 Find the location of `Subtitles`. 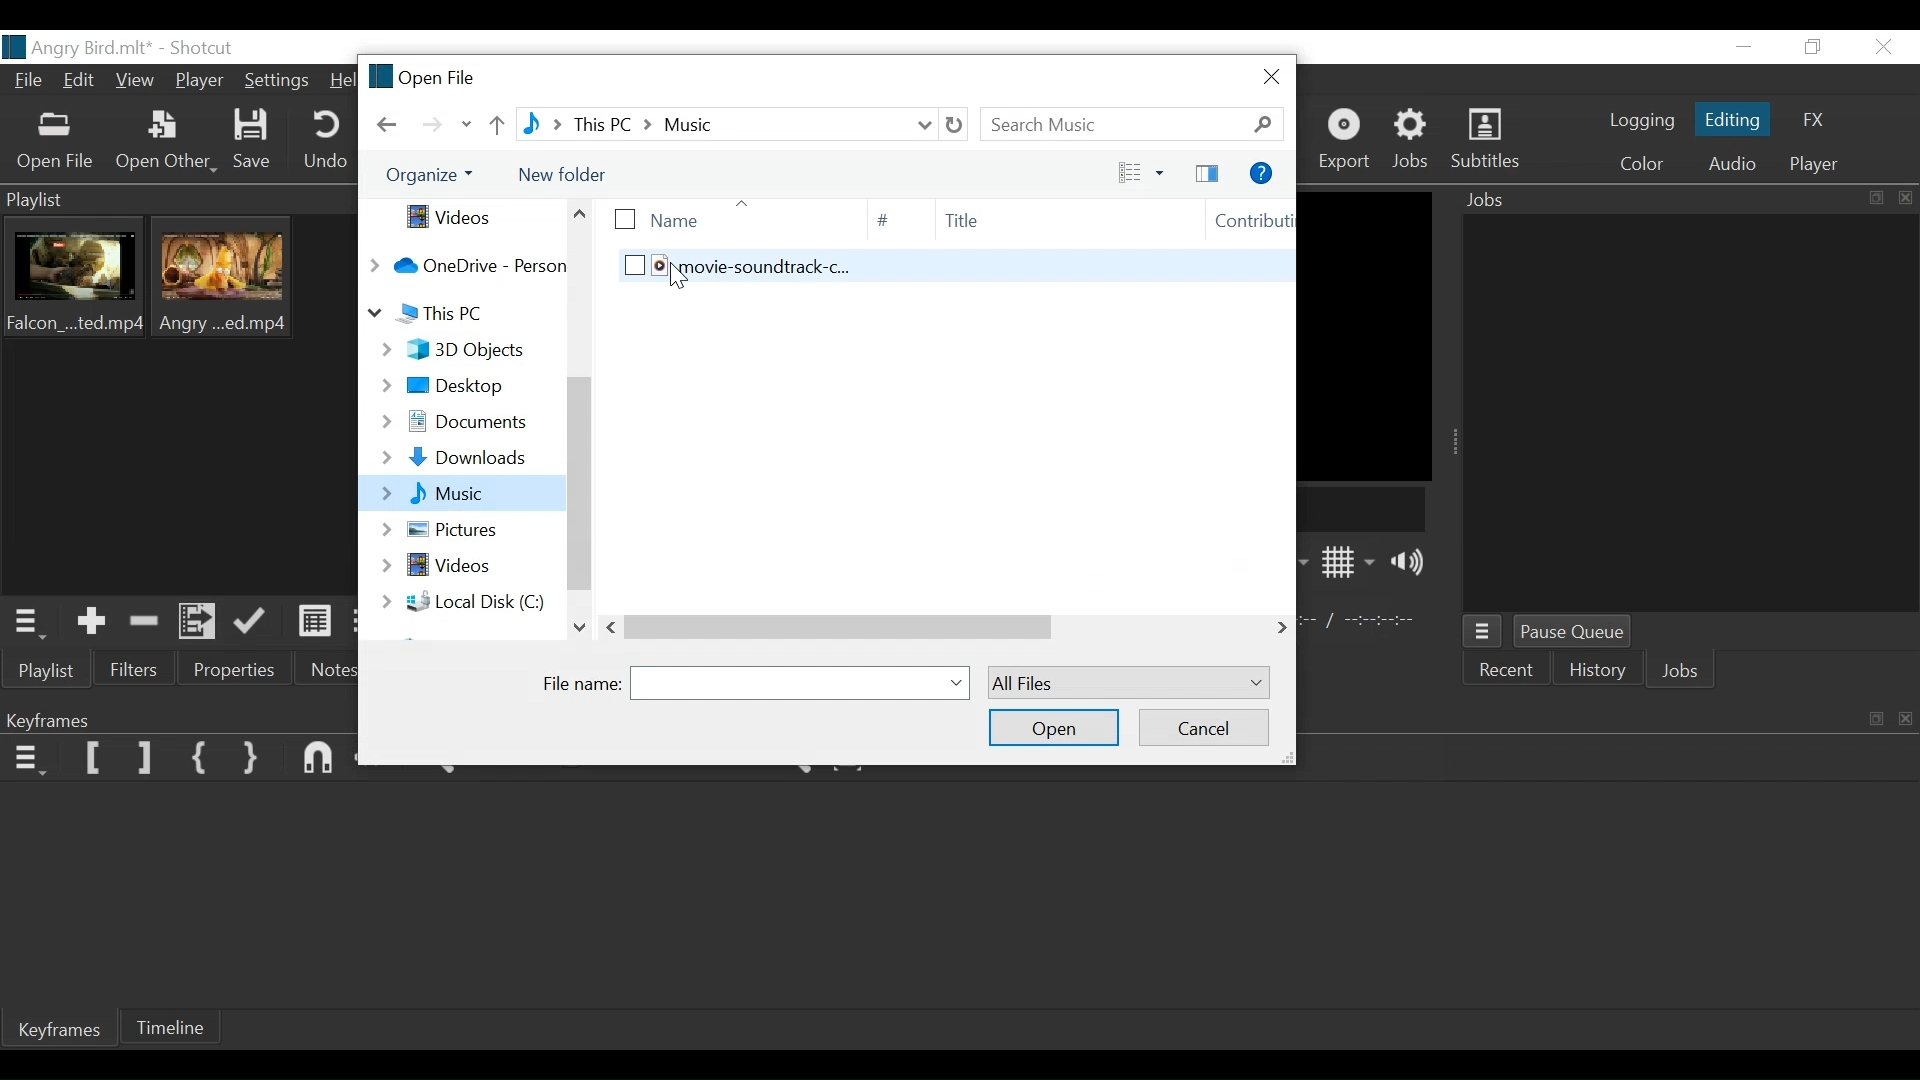

Subtitles is located at coordinates (1493, 140).